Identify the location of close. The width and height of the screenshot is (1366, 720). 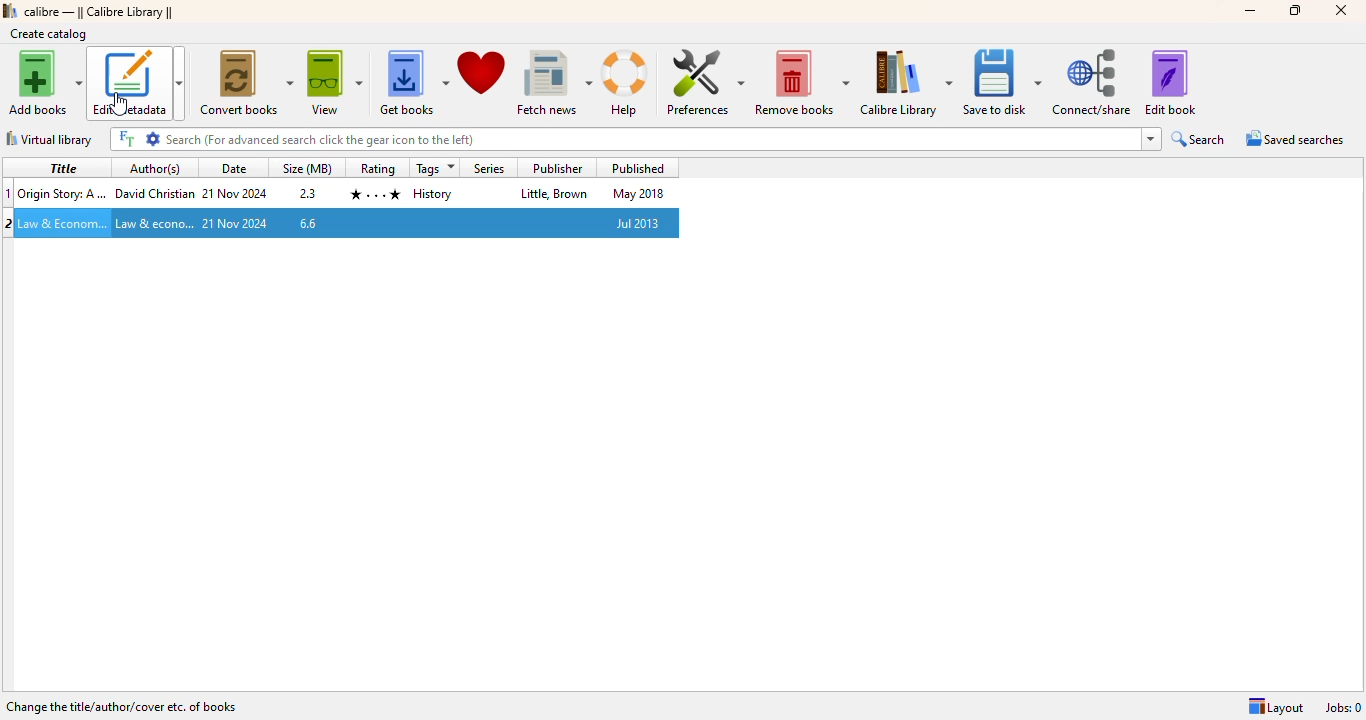
(1342, 11).